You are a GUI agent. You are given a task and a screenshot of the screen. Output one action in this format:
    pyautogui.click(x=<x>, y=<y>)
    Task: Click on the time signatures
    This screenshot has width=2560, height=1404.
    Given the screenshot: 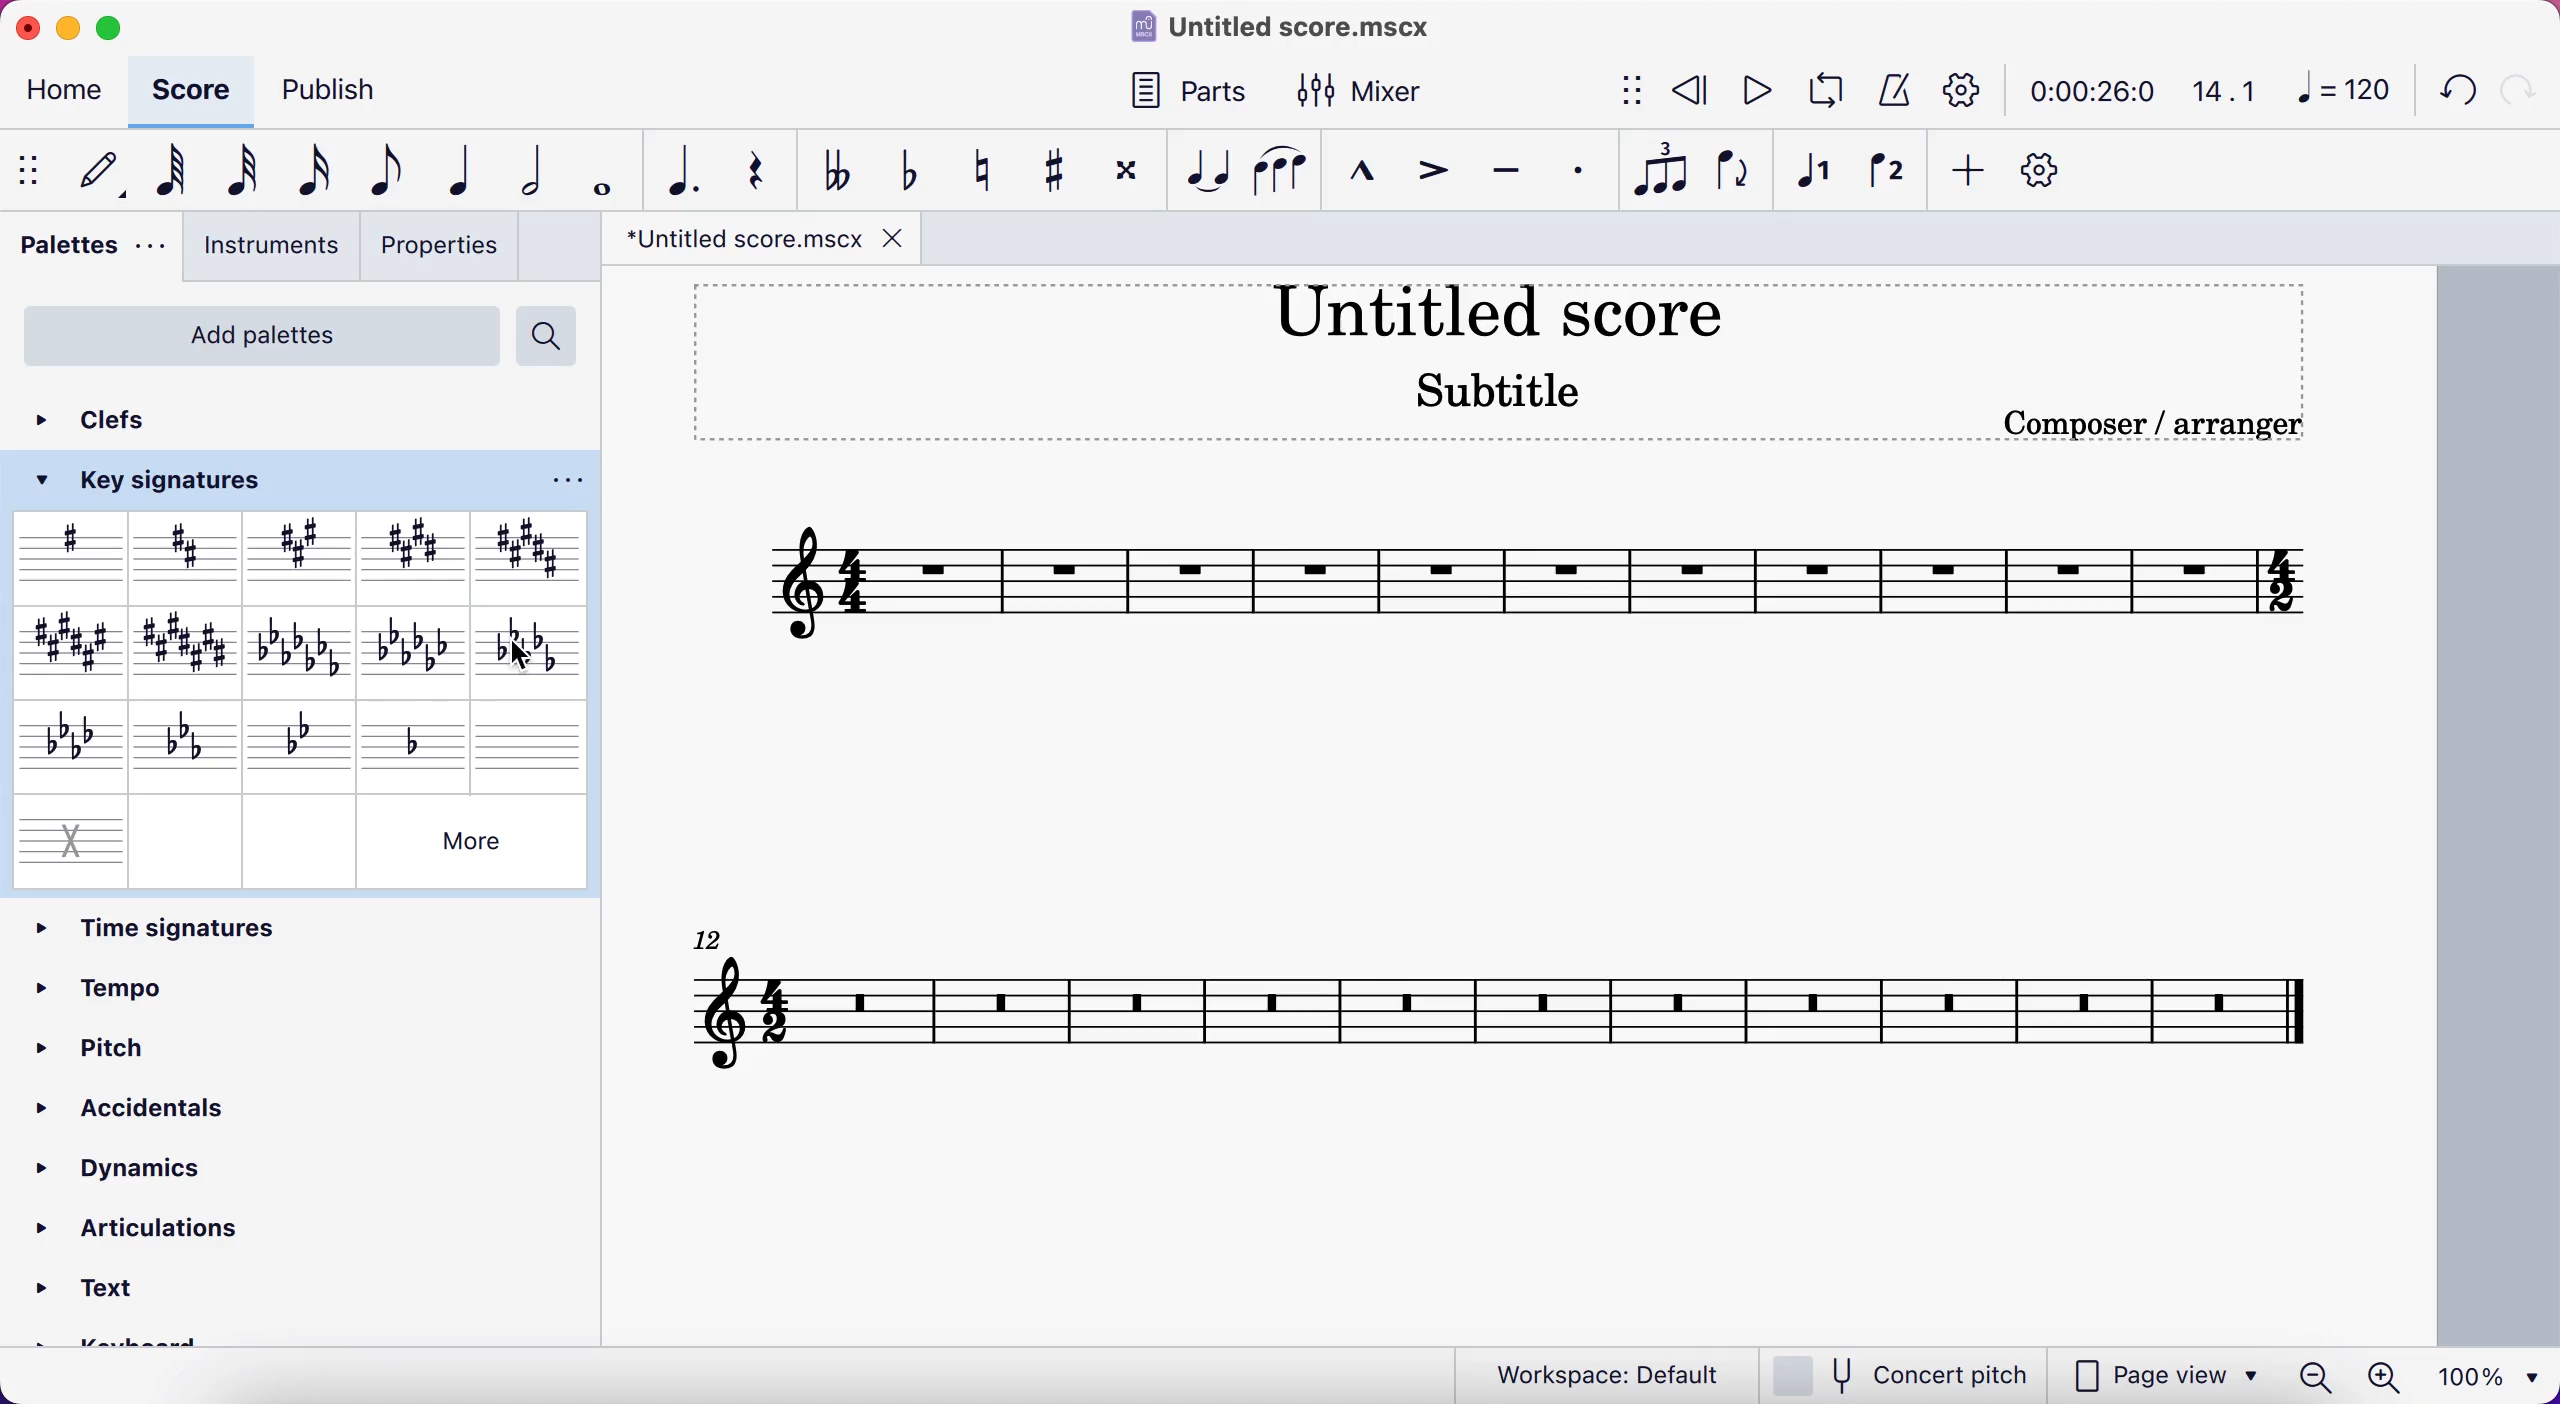 What is the action you would take?
    pyautogui.click(x=302, y=925)
    